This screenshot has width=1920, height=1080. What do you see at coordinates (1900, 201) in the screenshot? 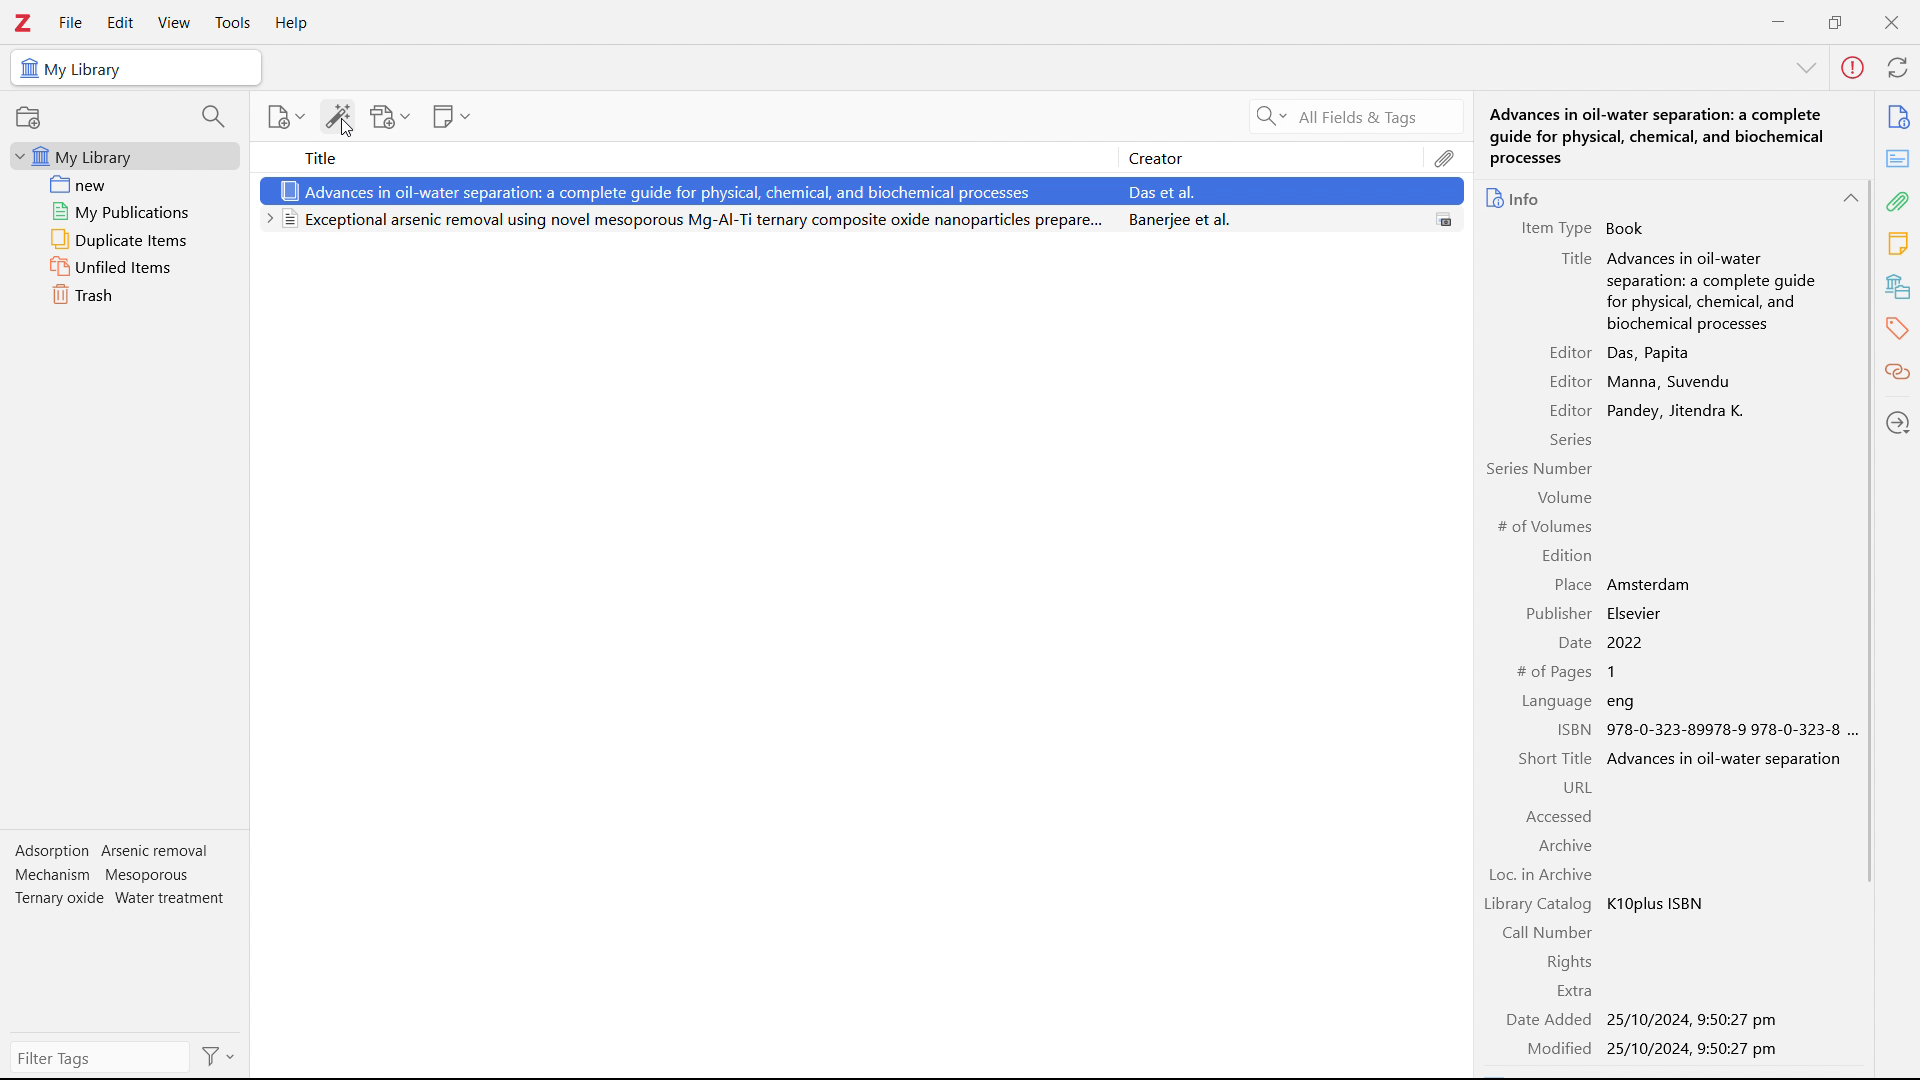
I see `attachments` at bounding box center [1900, 201].